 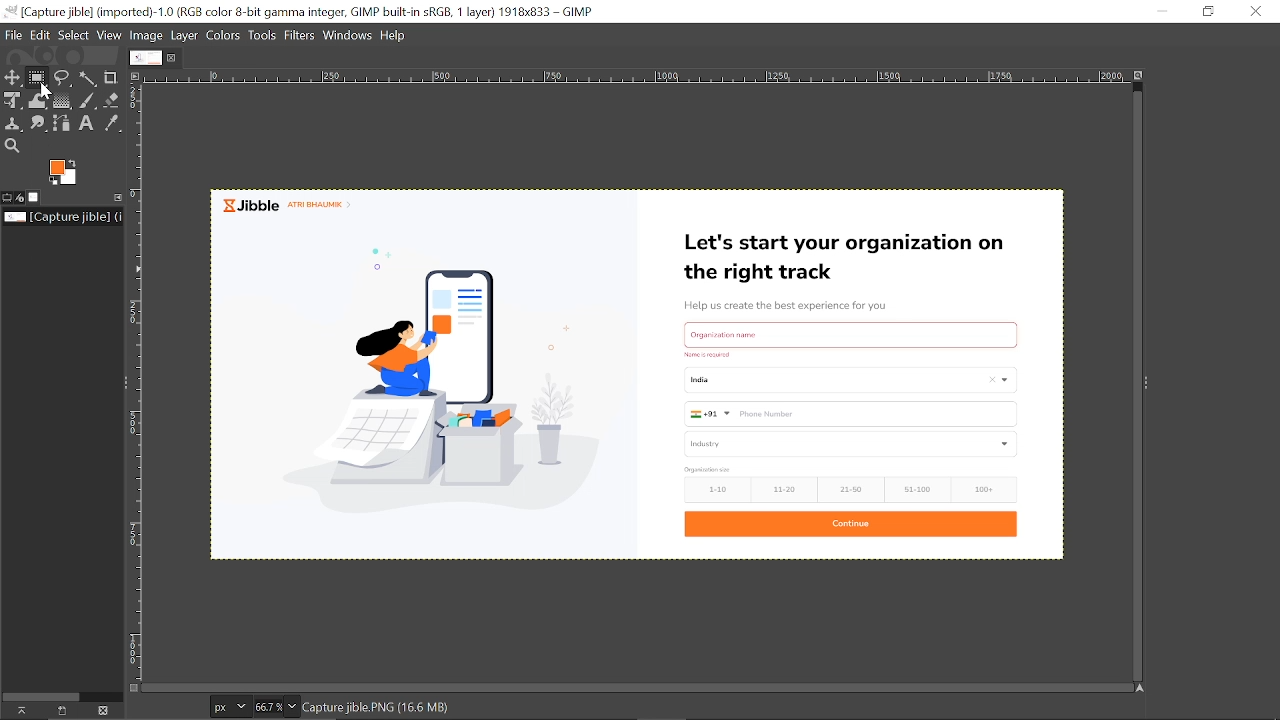 I want to click on Delete this image, so click(x=106, y=710).